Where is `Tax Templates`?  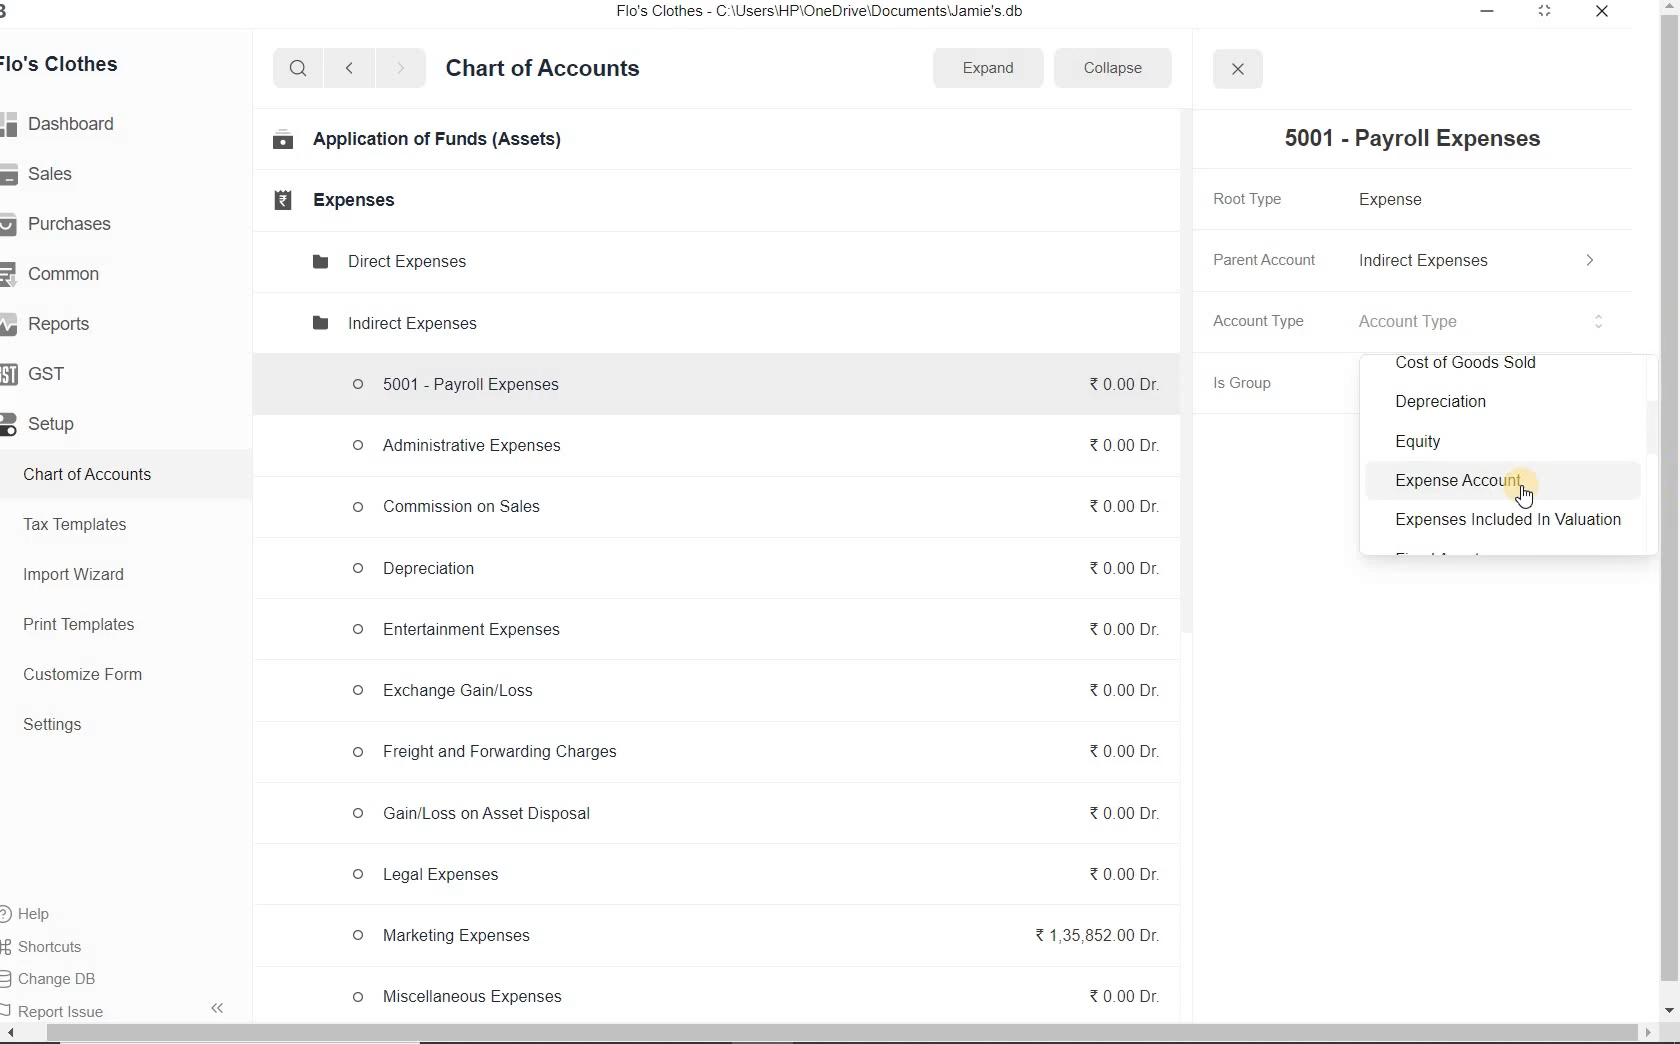
Tax Templates is located at coordinates (82, 524).